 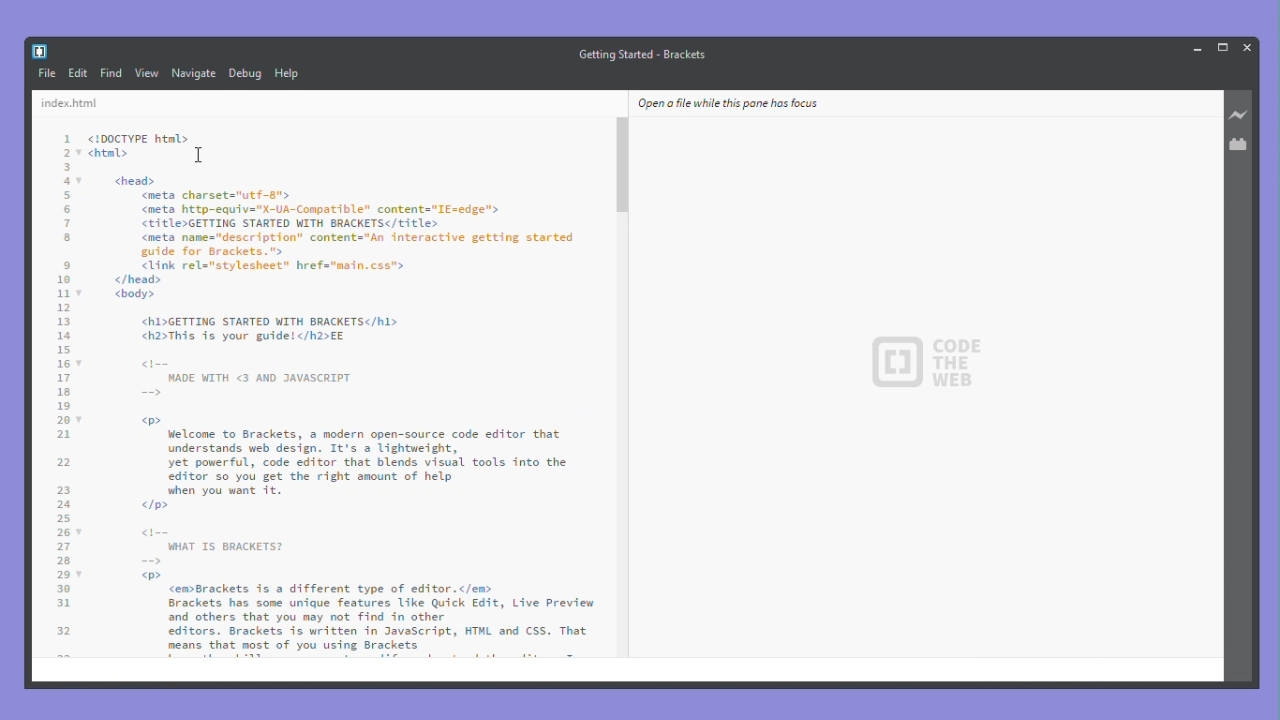 What do you see at coordinates (368, 613) in the screenshot?
I see `<p> <em>Brackets is a different type of editor.</em>Brackets has some unique features Like Quick Edit, Live Preview and others that you may not find in other editors. Brackets is written in JavaScript, HTML and CSS. That means that most of you using Brackets have the skills necessary to modify and extend the editor. In fact, we use Brackets every day to build Brackets. To learn more about how to use the key features, read on.</p>` at bounding box center [368, 613].